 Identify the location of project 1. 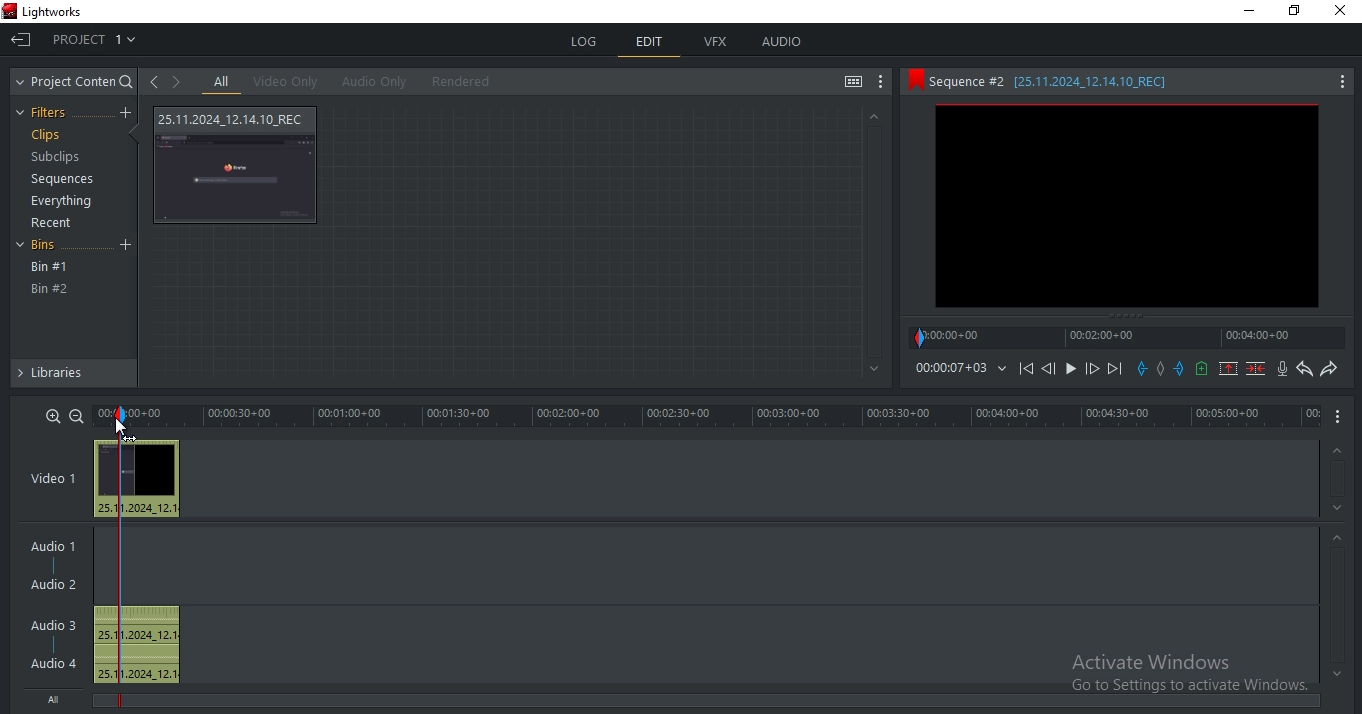
(96, 37).